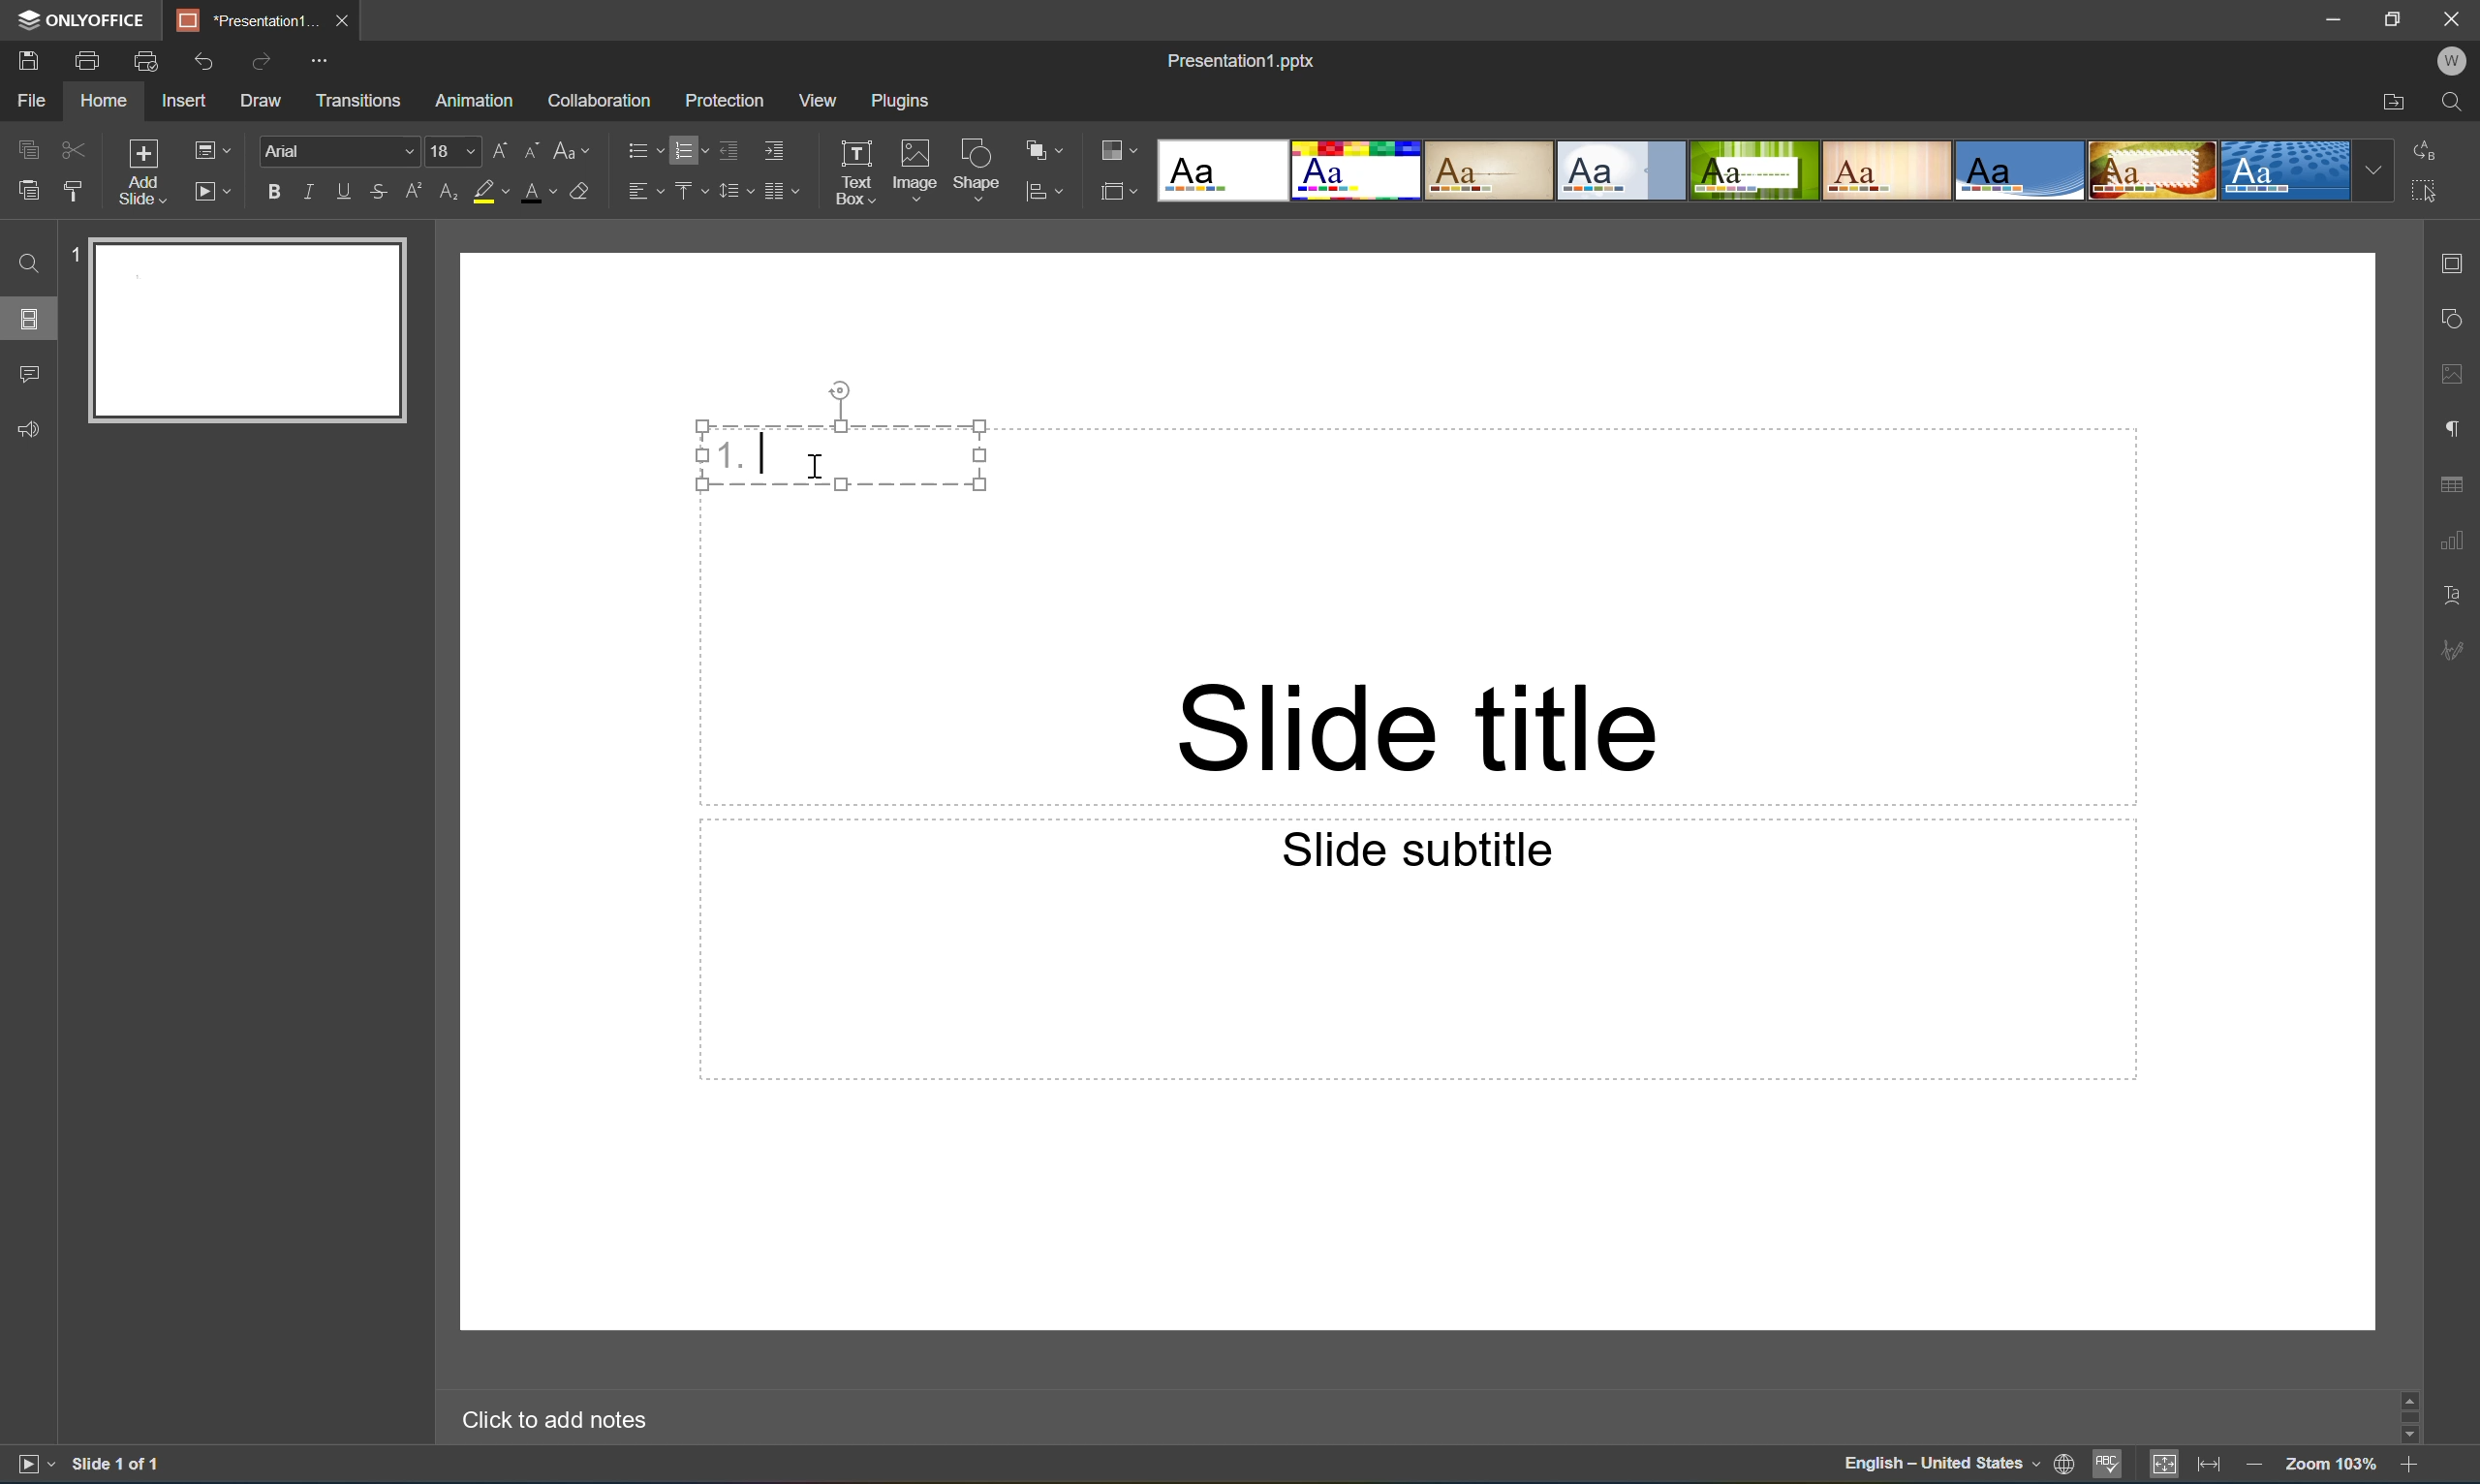  What do you see at coordinates (31, 1464) in the screenshot?
I see `Slide show` at bounding box center [31, 1464].